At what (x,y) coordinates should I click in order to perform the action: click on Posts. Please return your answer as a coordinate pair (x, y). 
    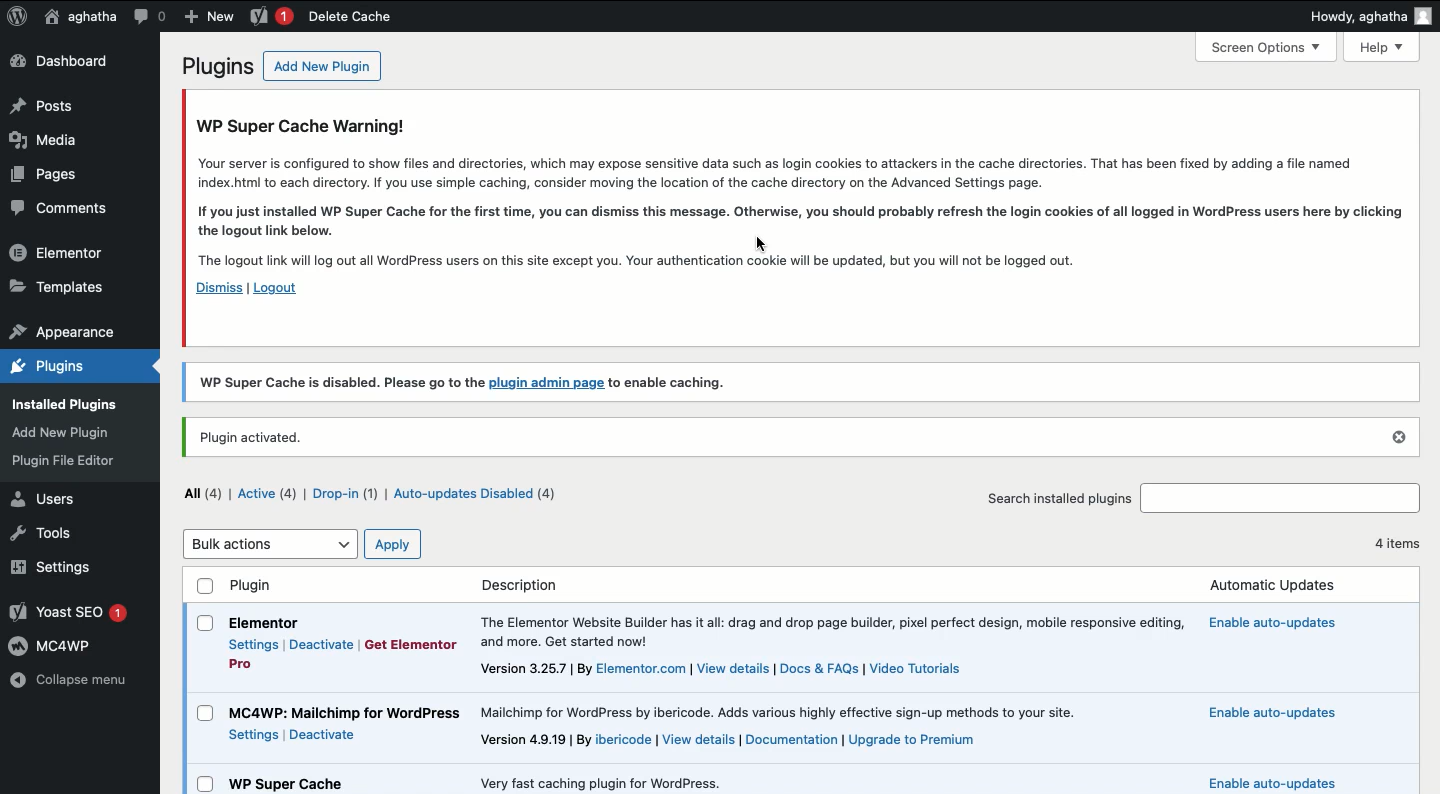
    Looking at the image, I should click on (44, 105).